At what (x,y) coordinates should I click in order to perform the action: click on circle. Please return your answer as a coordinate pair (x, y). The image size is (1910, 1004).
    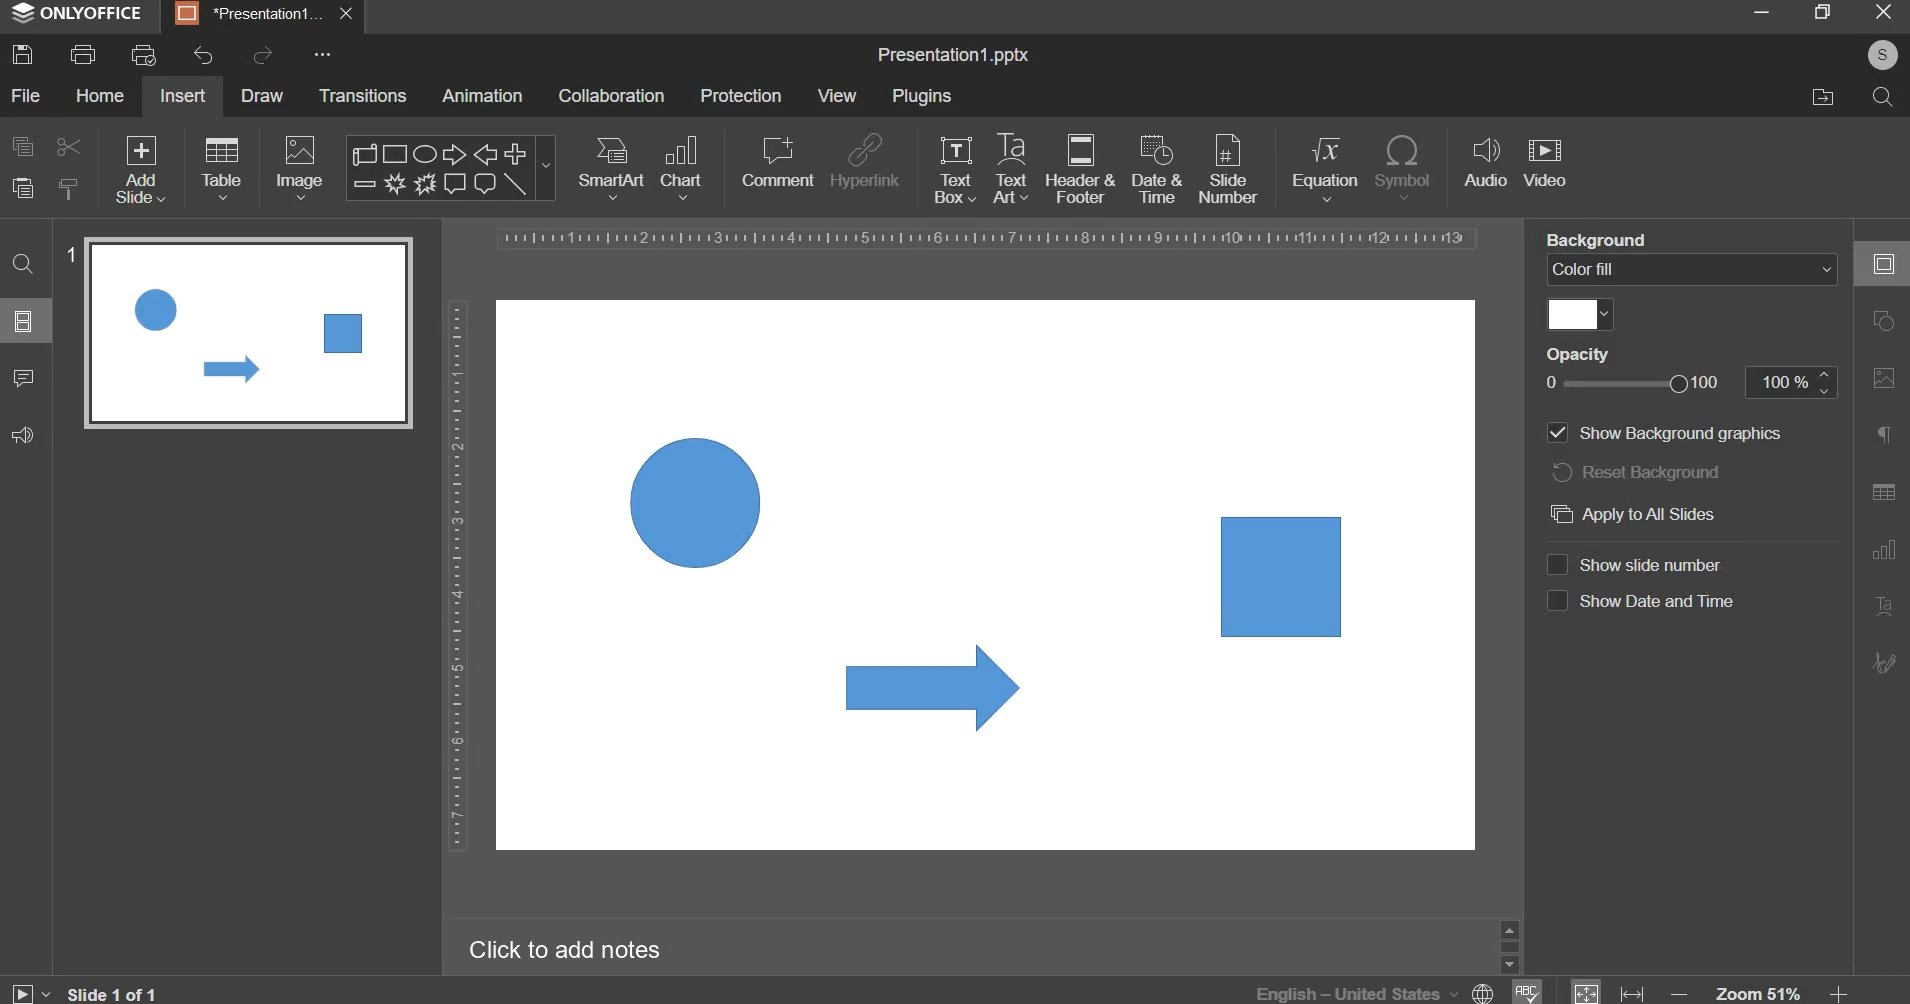
    Looking at the image, I should click on (694, 503).